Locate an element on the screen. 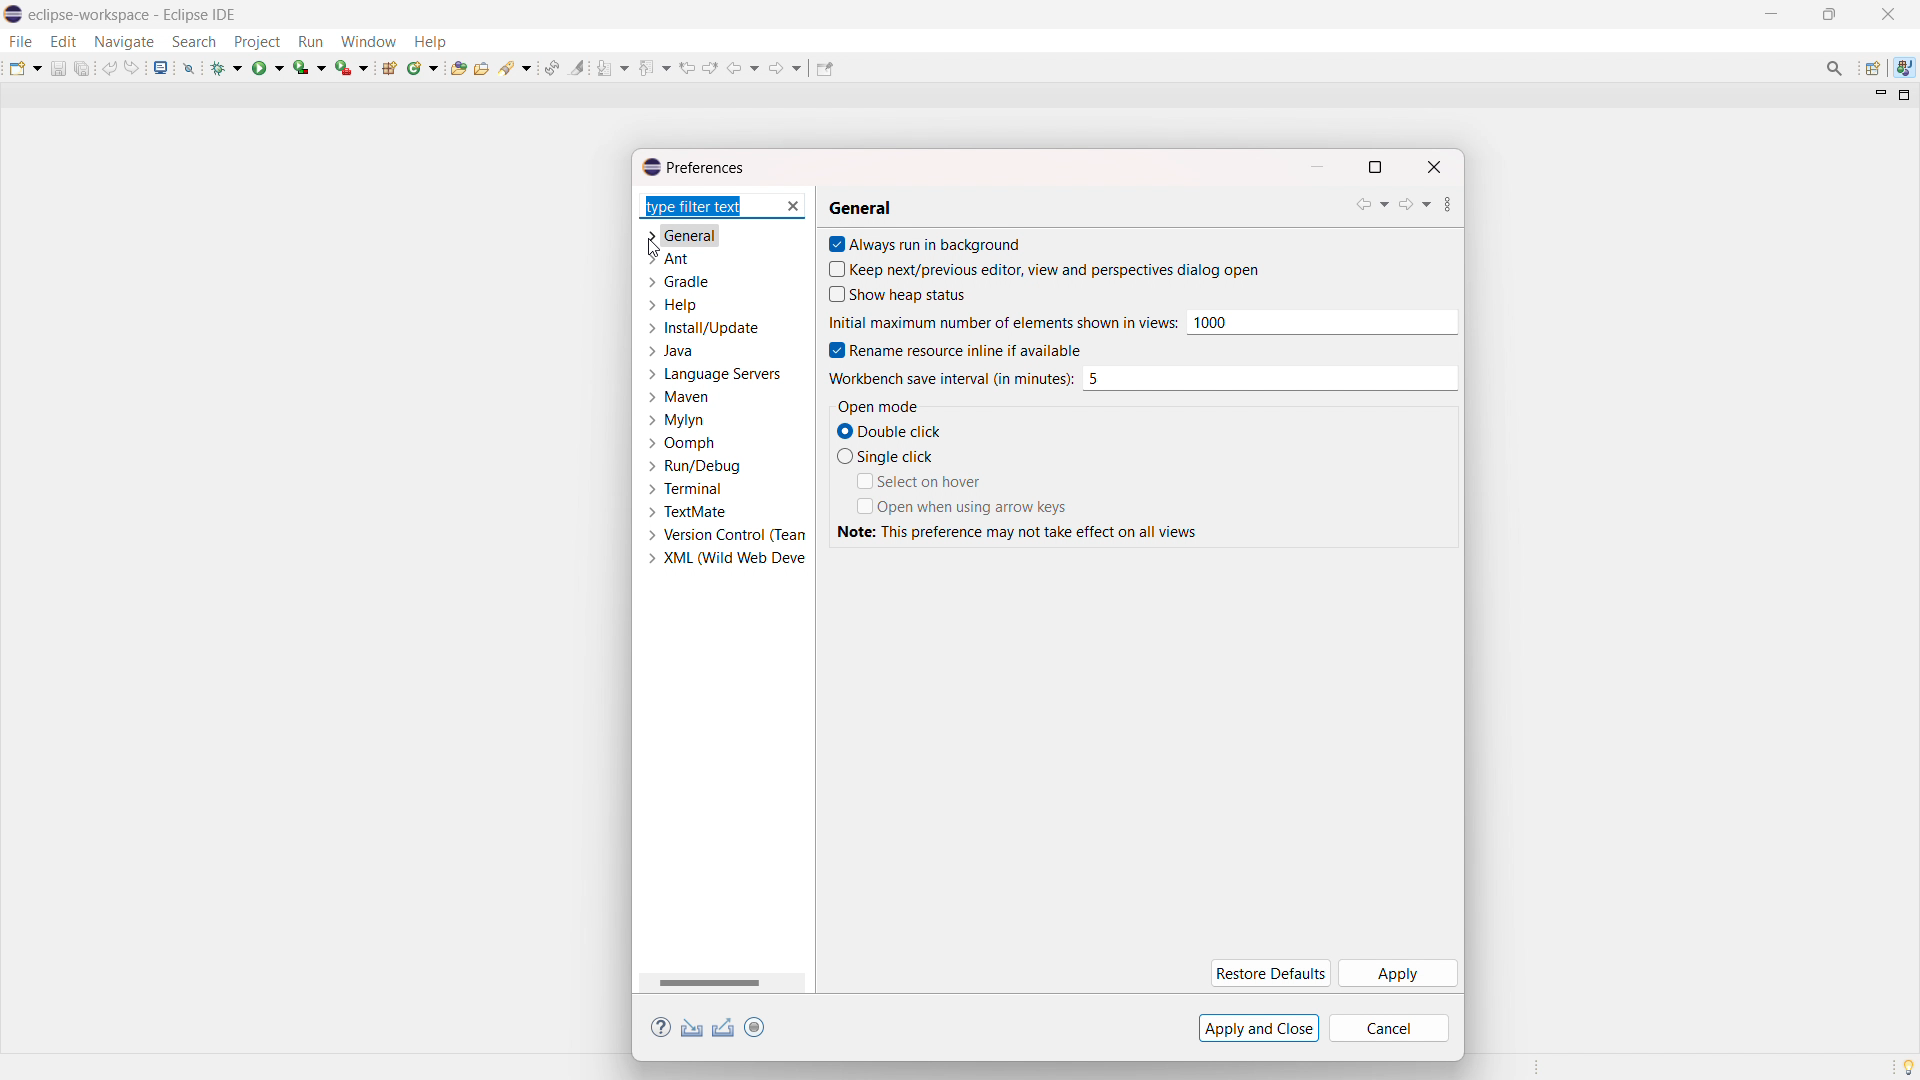 The image size is (1920, 1080). restore defaults is located at coordinates (1268, 974).